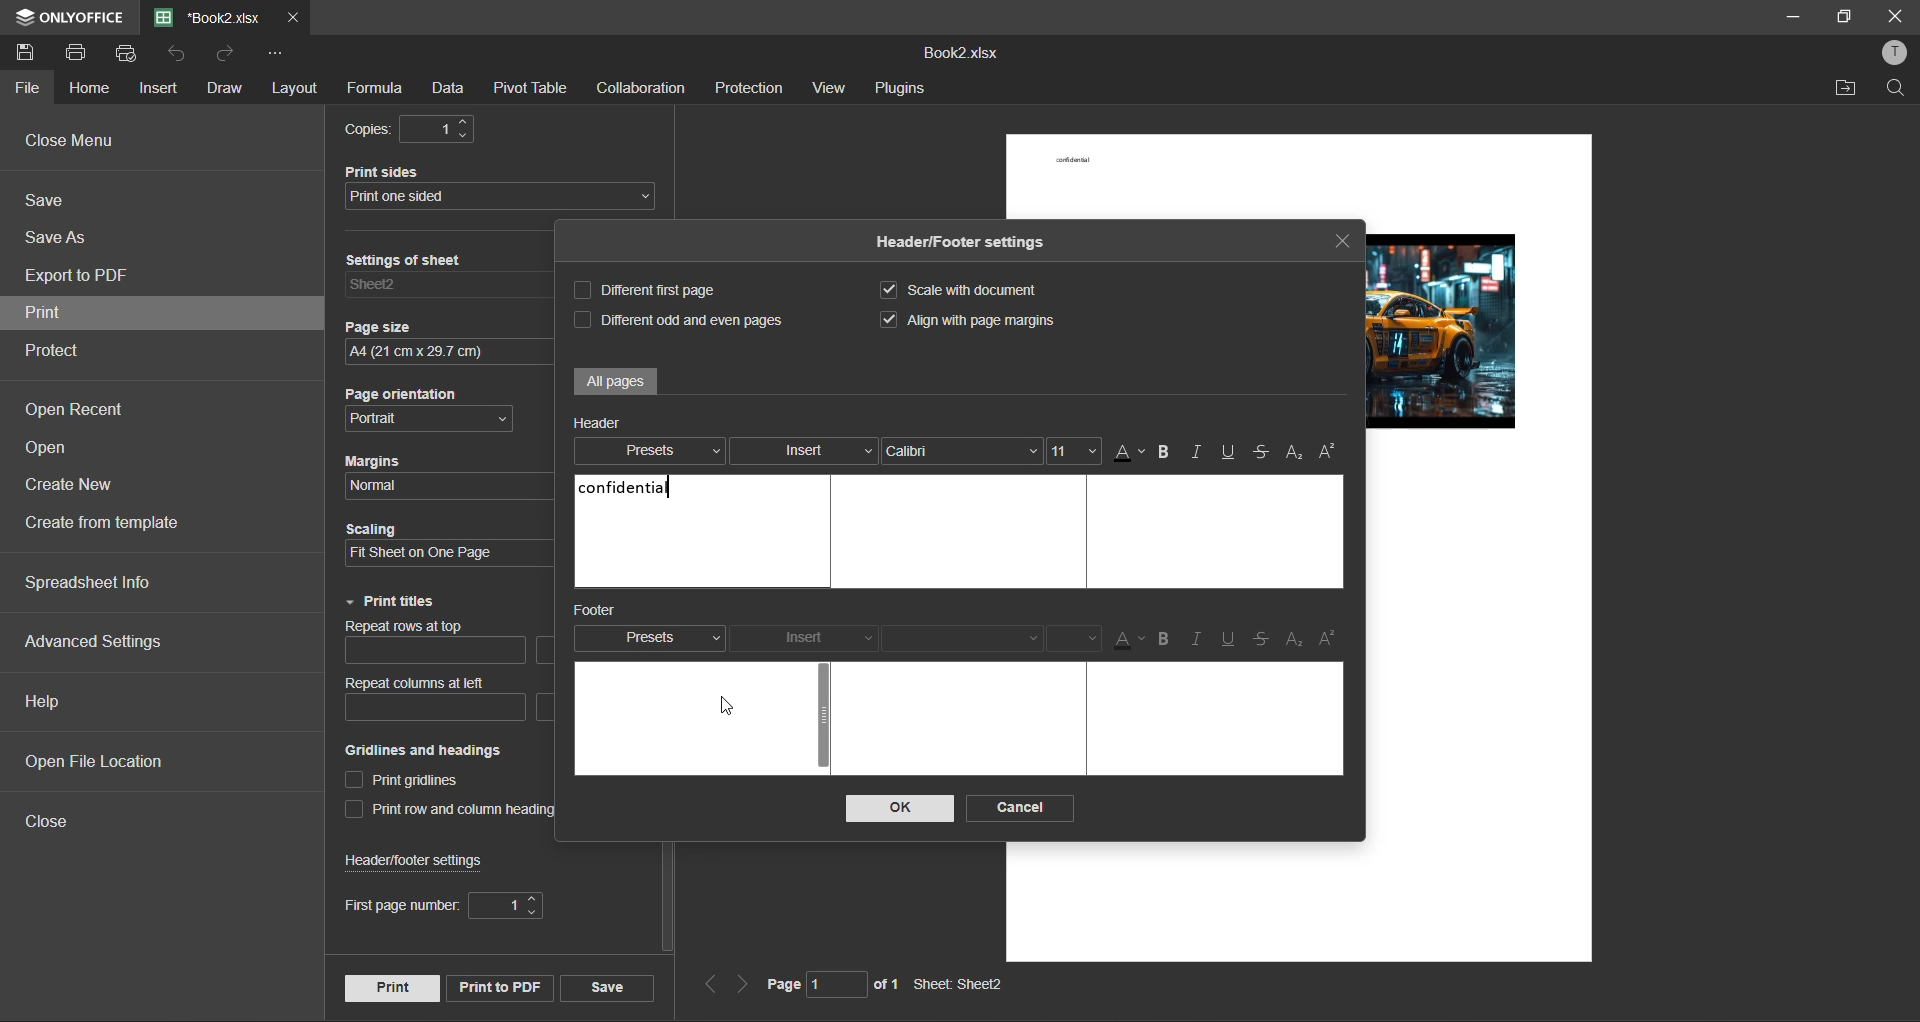 This screenshot has width=1920, height=1022. Describe the element at coordinates (1296, 641) in the screenshot. I see `subscript` at that location.